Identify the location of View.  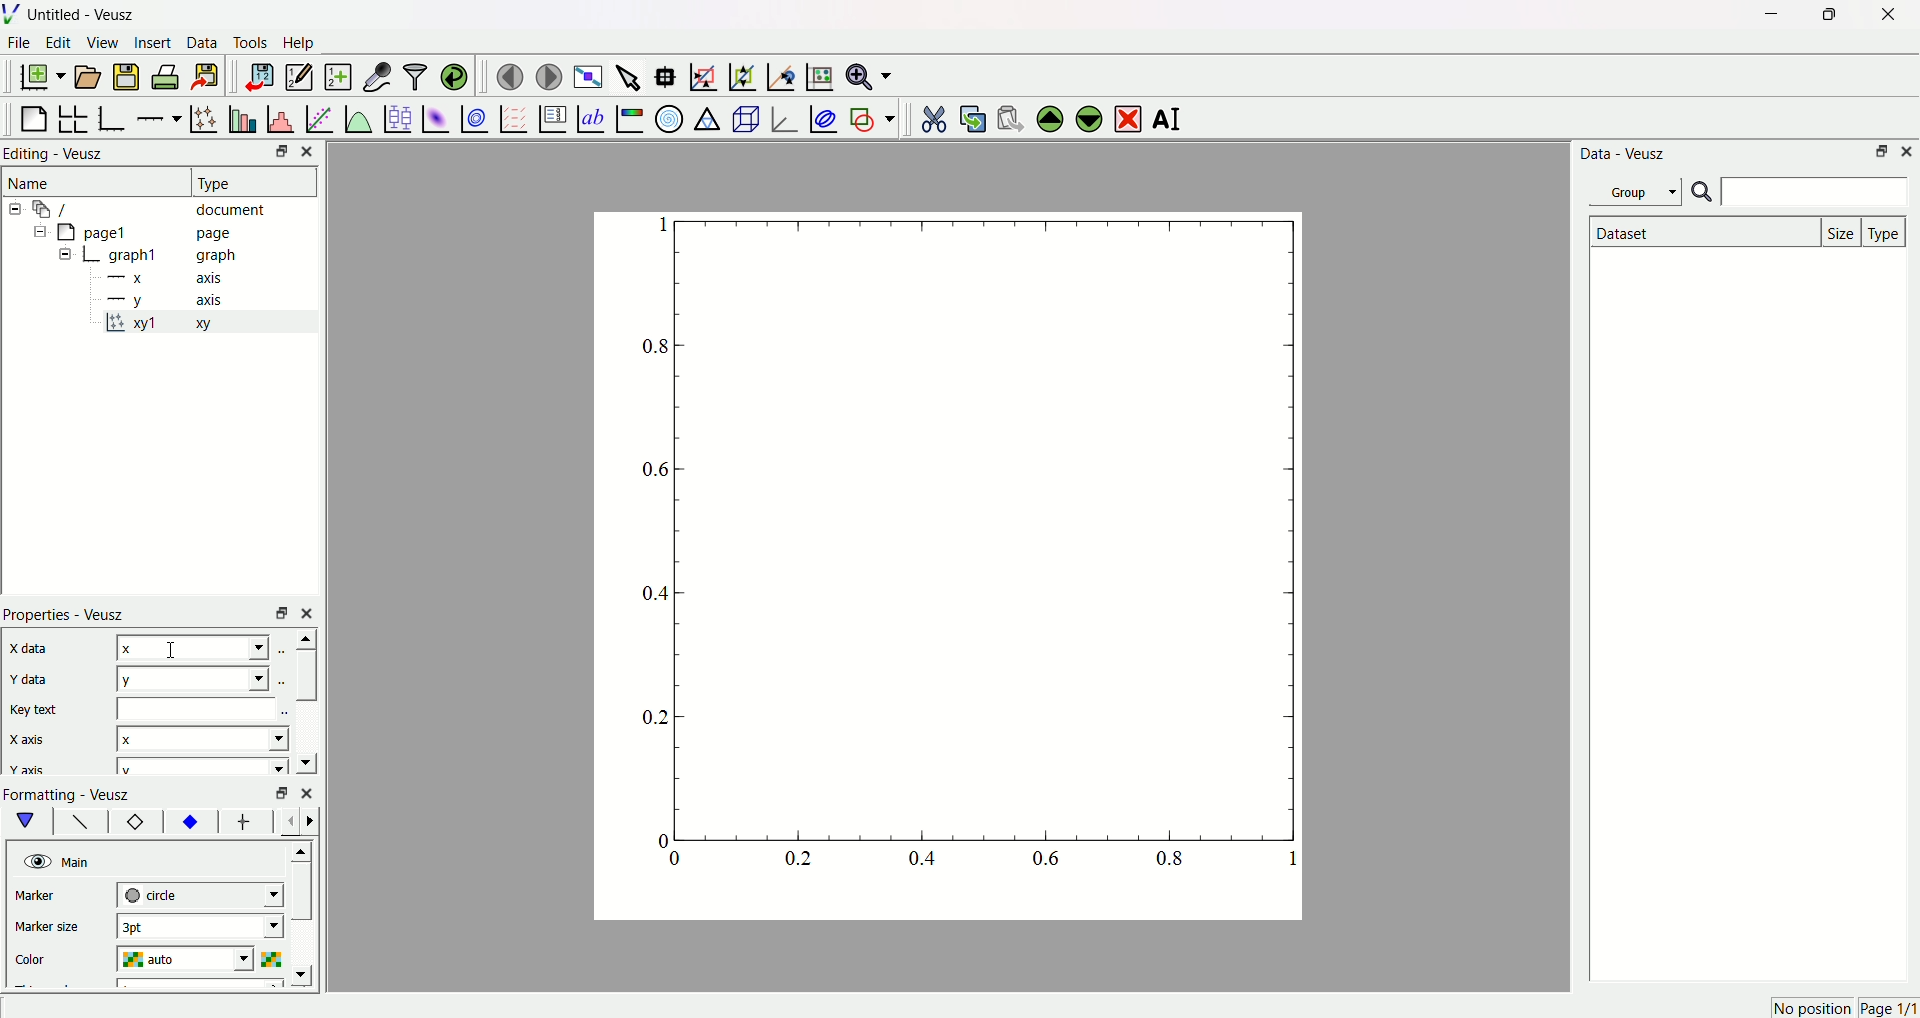
(103, 44).